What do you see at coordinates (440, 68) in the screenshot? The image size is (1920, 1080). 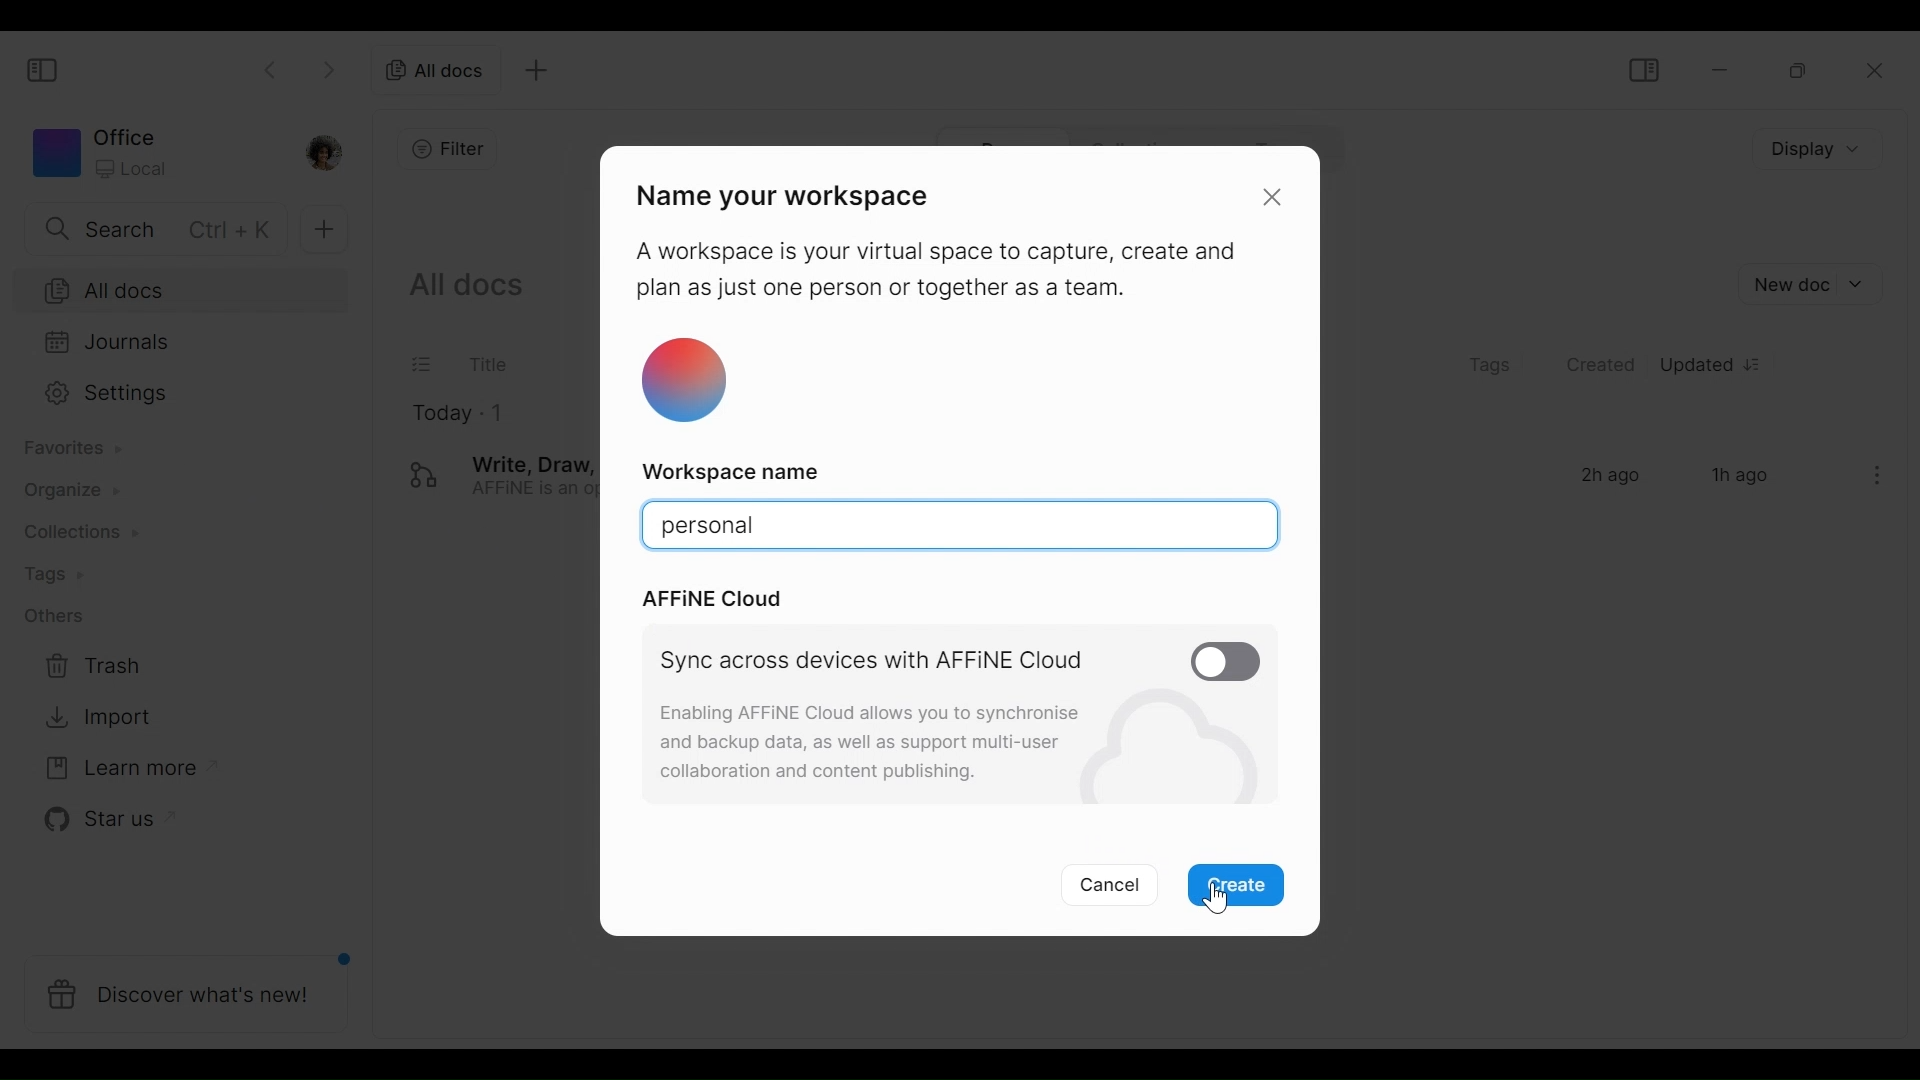 I see `All documents` at bounding box center [440, 68].